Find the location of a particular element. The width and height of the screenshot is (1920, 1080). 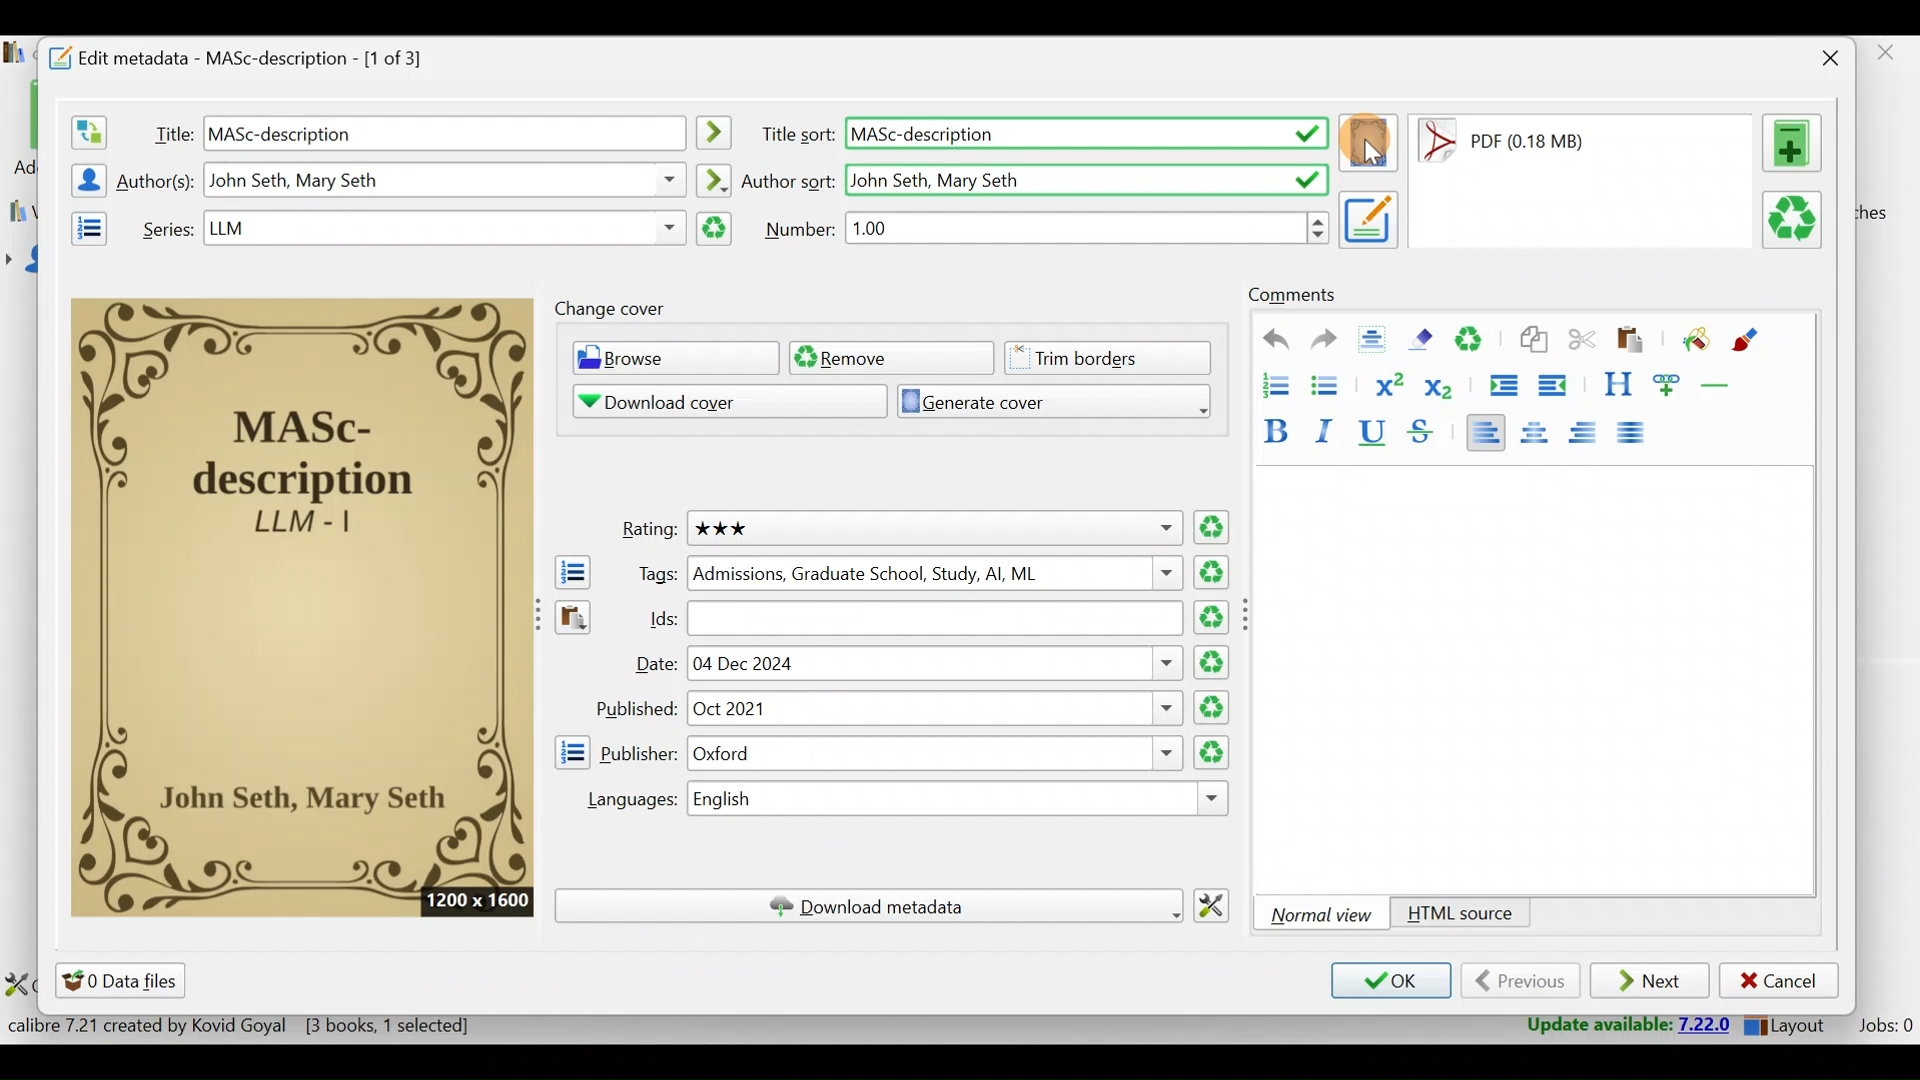

Change how Calibre downloads data is located at coordinates (1219, 903).